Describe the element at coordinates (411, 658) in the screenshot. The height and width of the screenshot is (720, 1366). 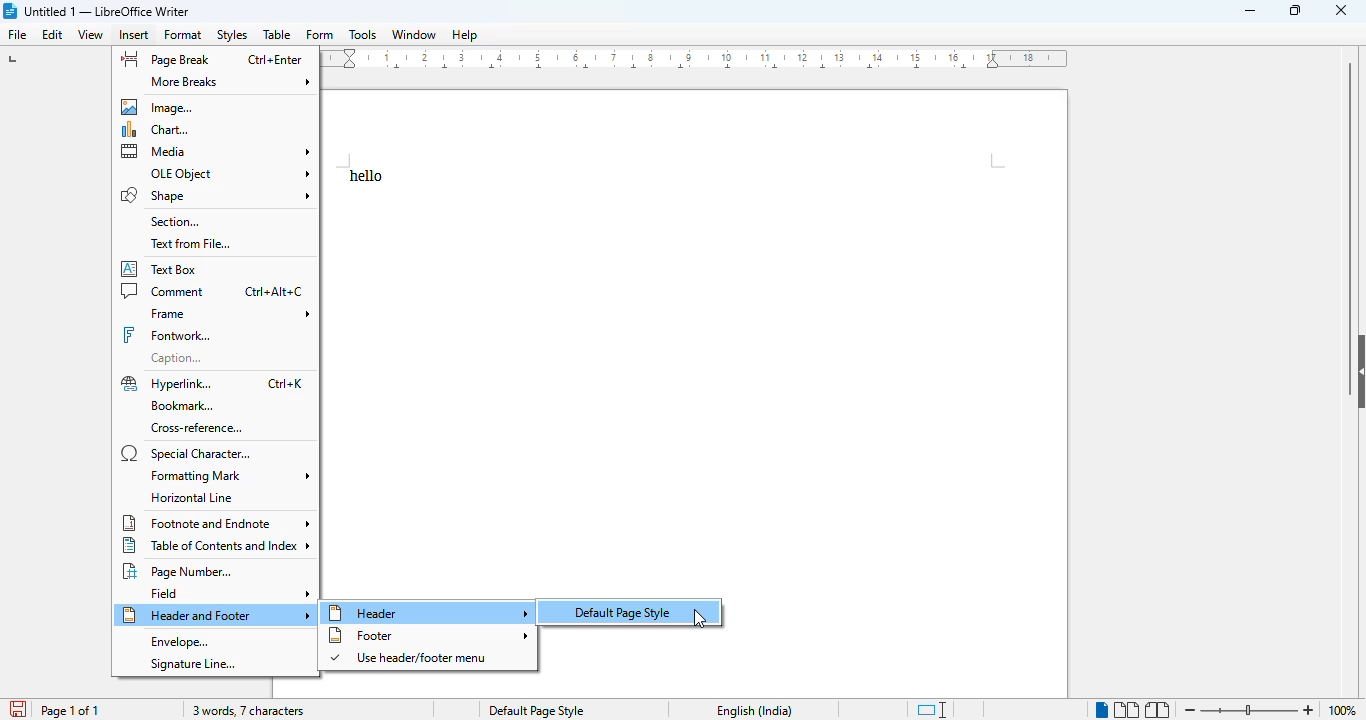
I see `use header/footer menu` at that location.